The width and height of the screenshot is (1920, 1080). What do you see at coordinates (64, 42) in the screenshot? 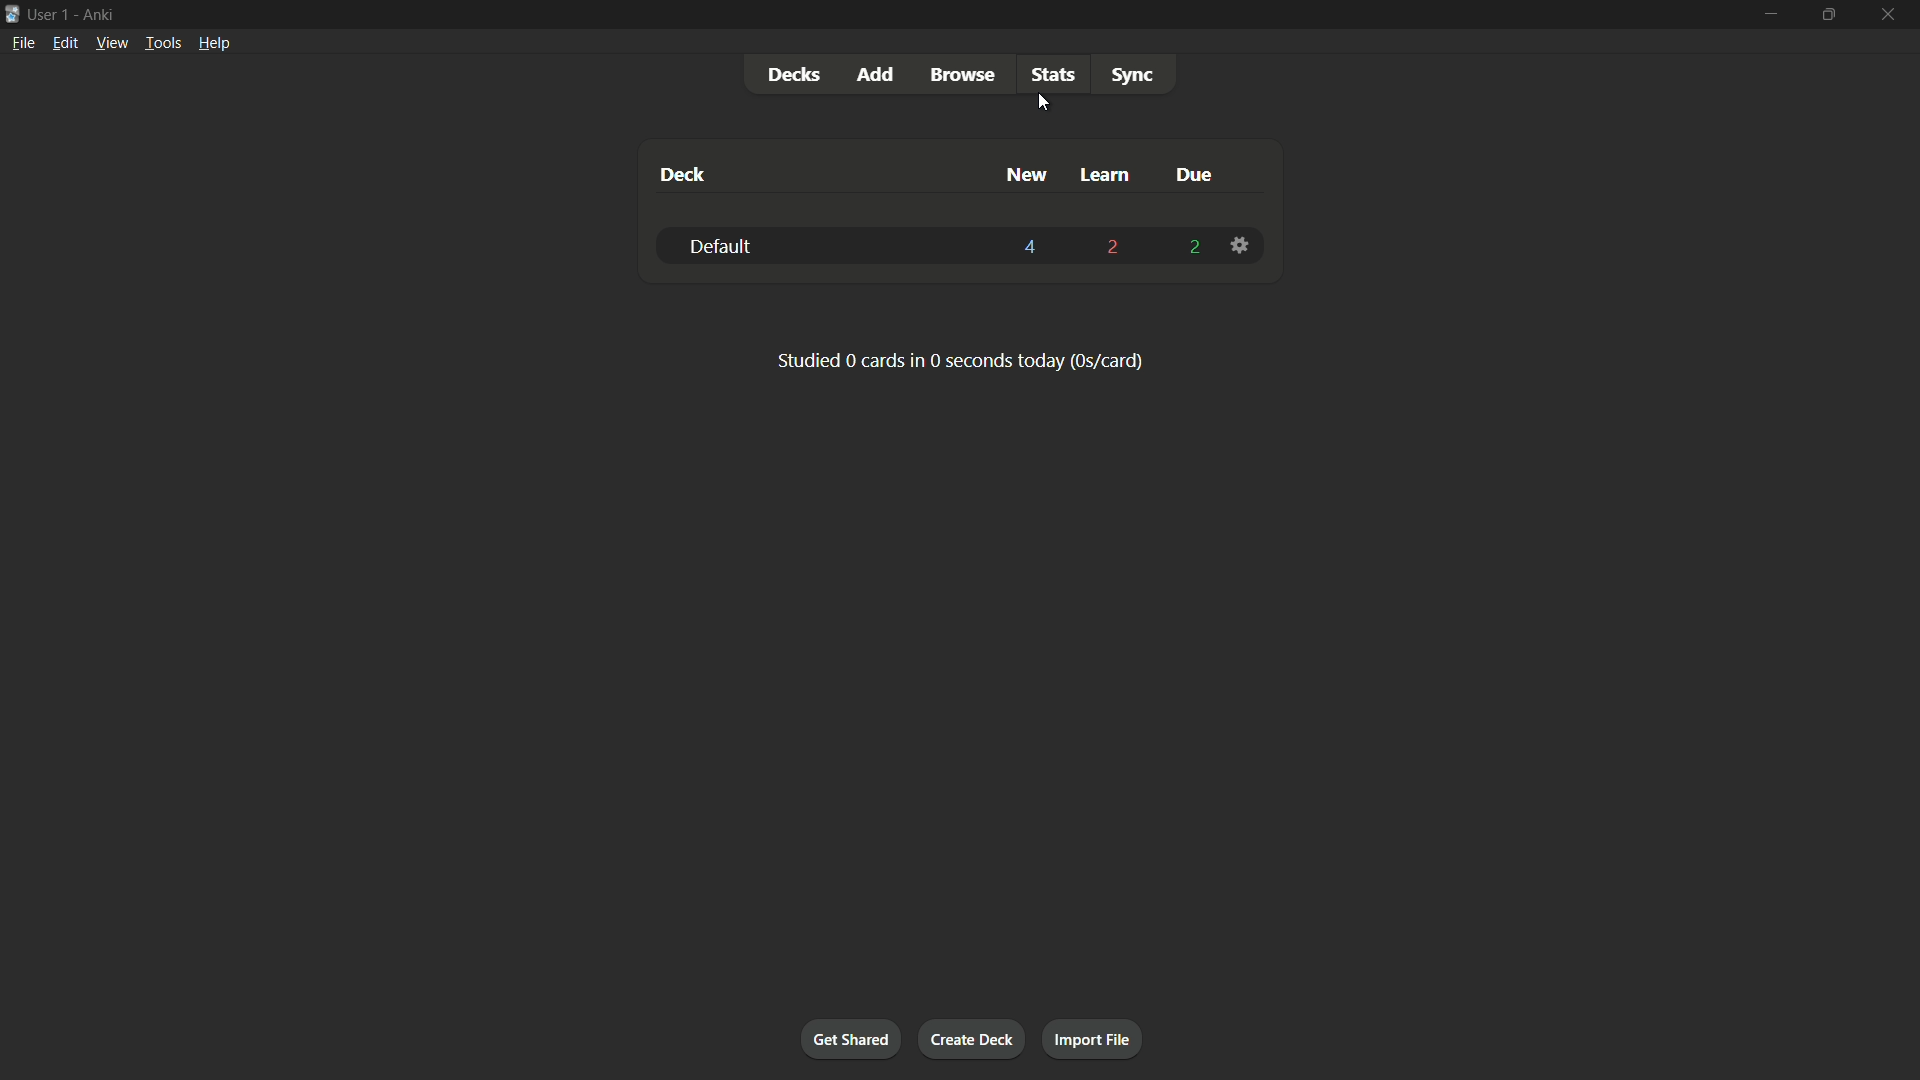
I see `edit menu` at bounding box center [64, 42].